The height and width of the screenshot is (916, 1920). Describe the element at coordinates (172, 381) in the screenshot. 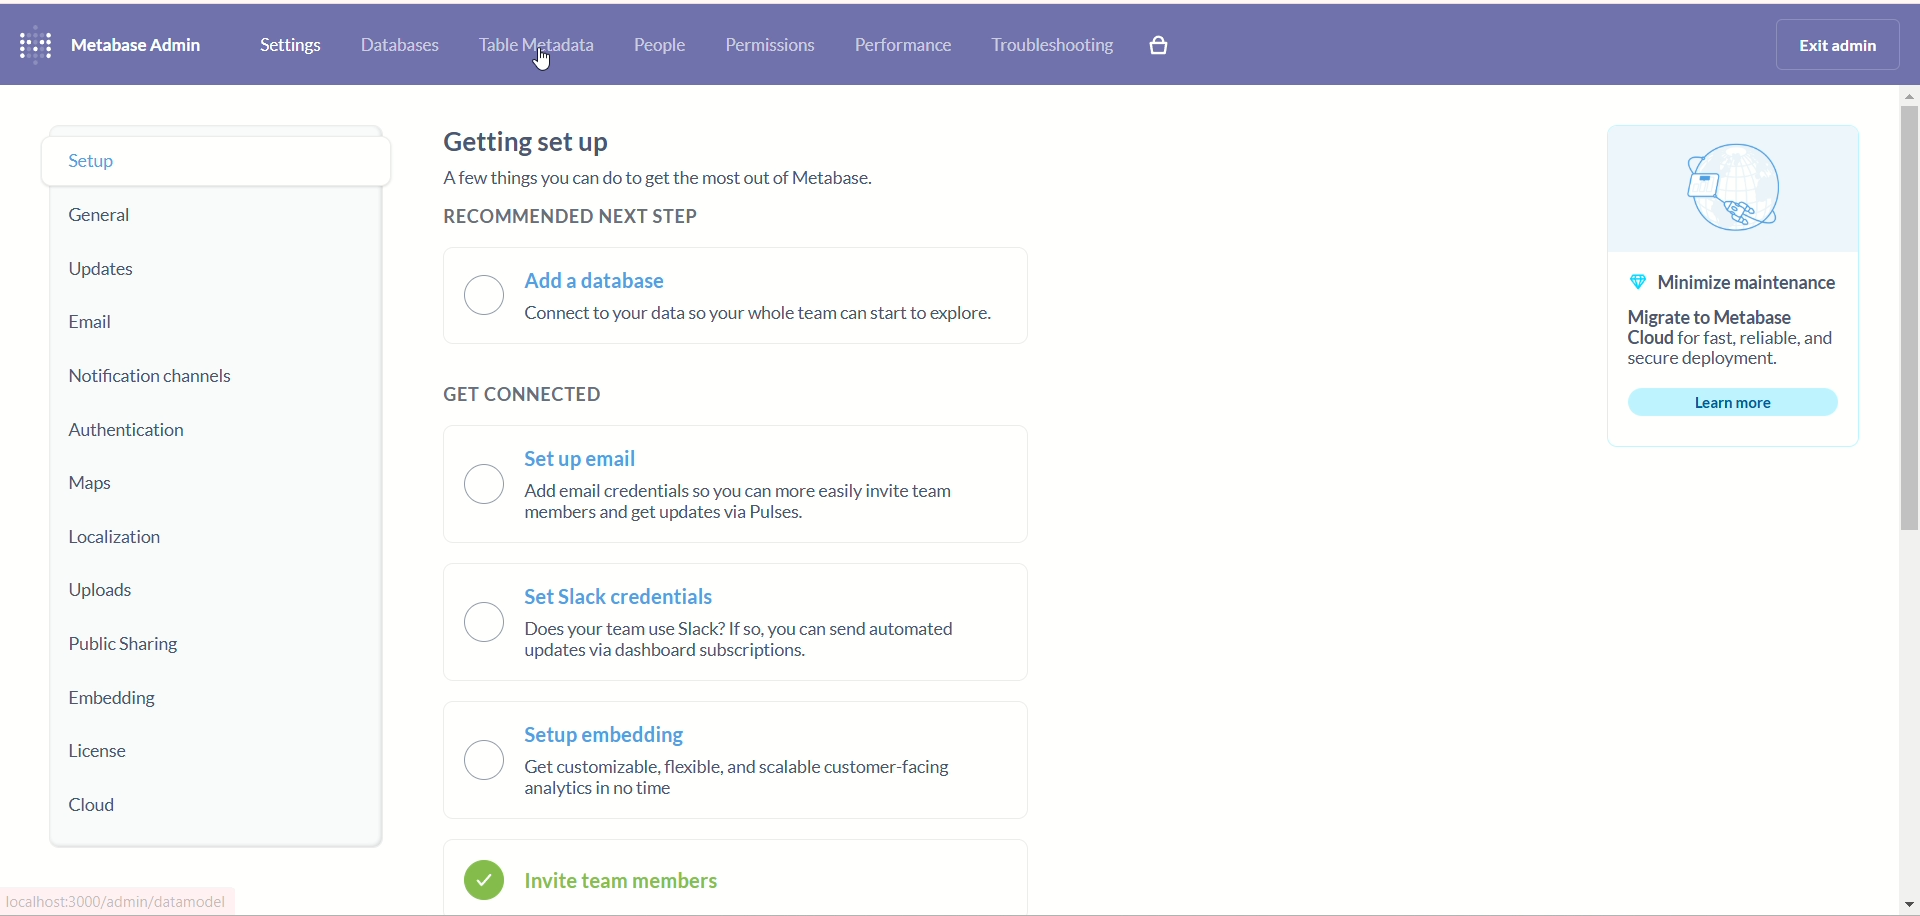

I see `notification channels` at that location.